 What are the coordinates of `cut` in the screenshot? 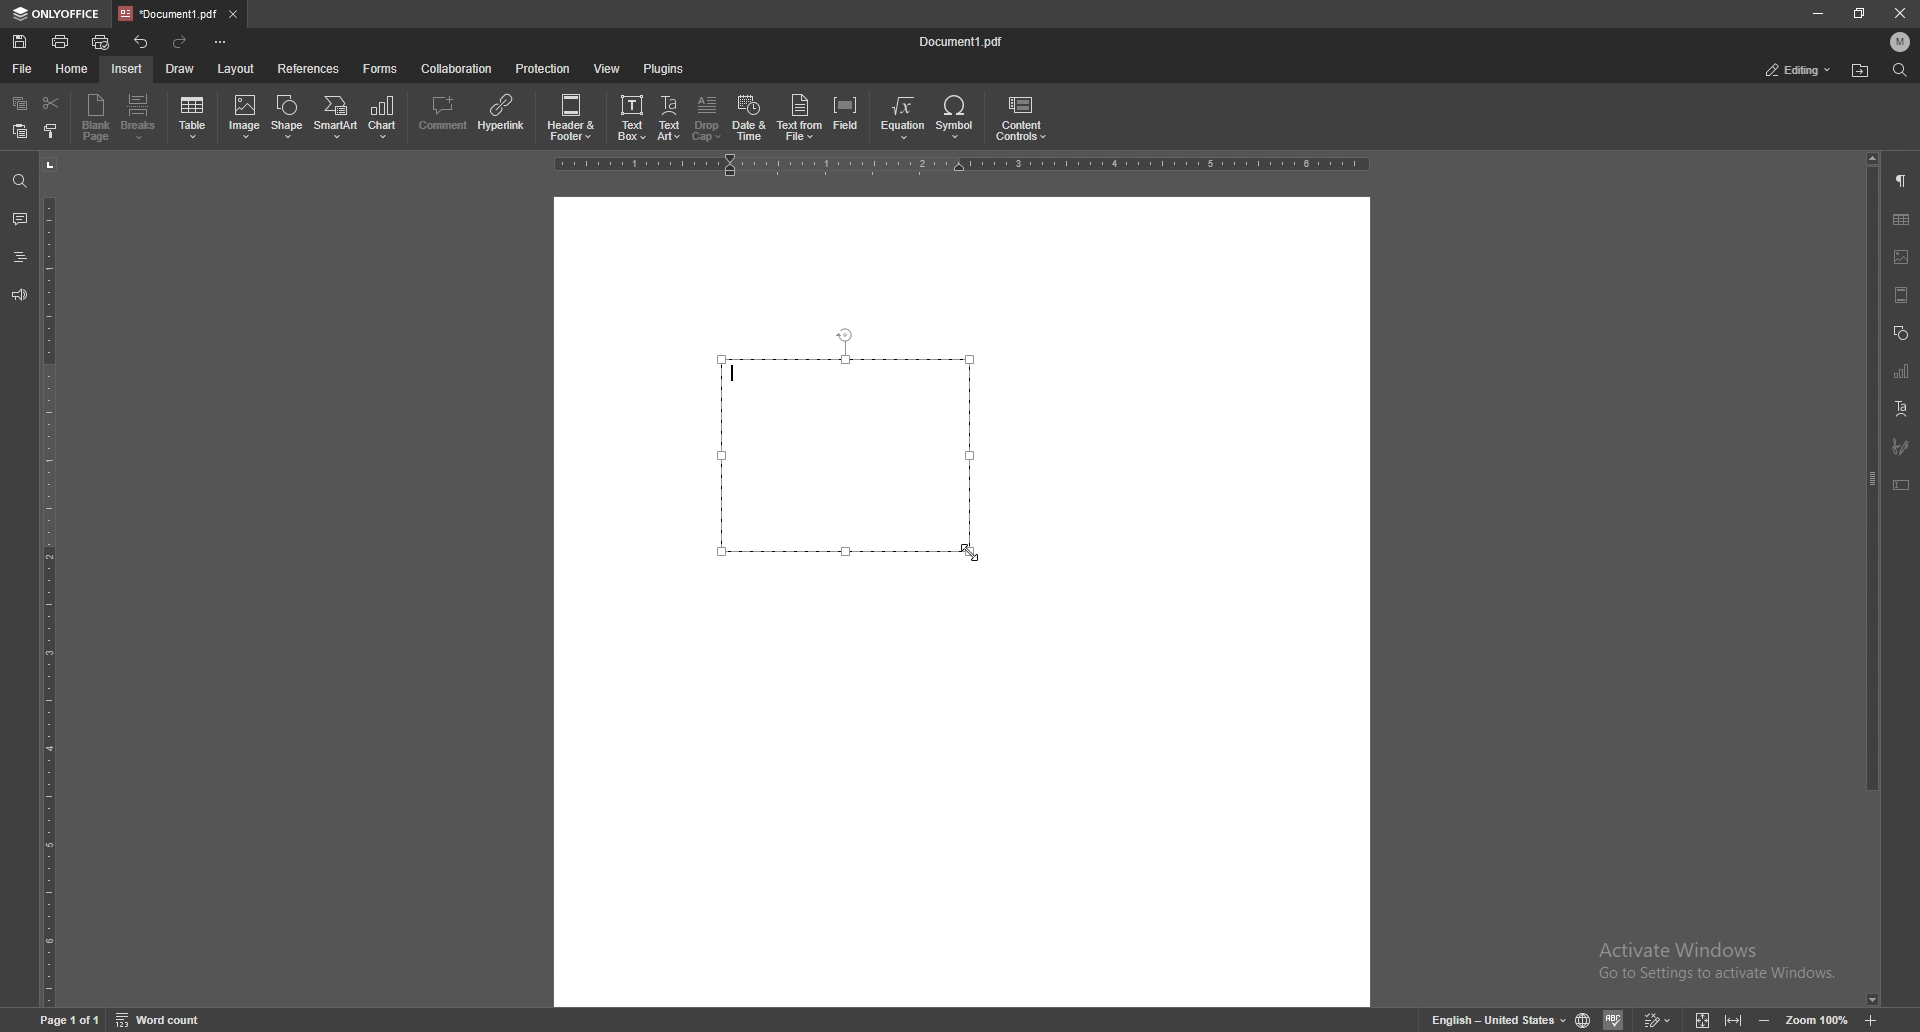 It's located at (51, 103).